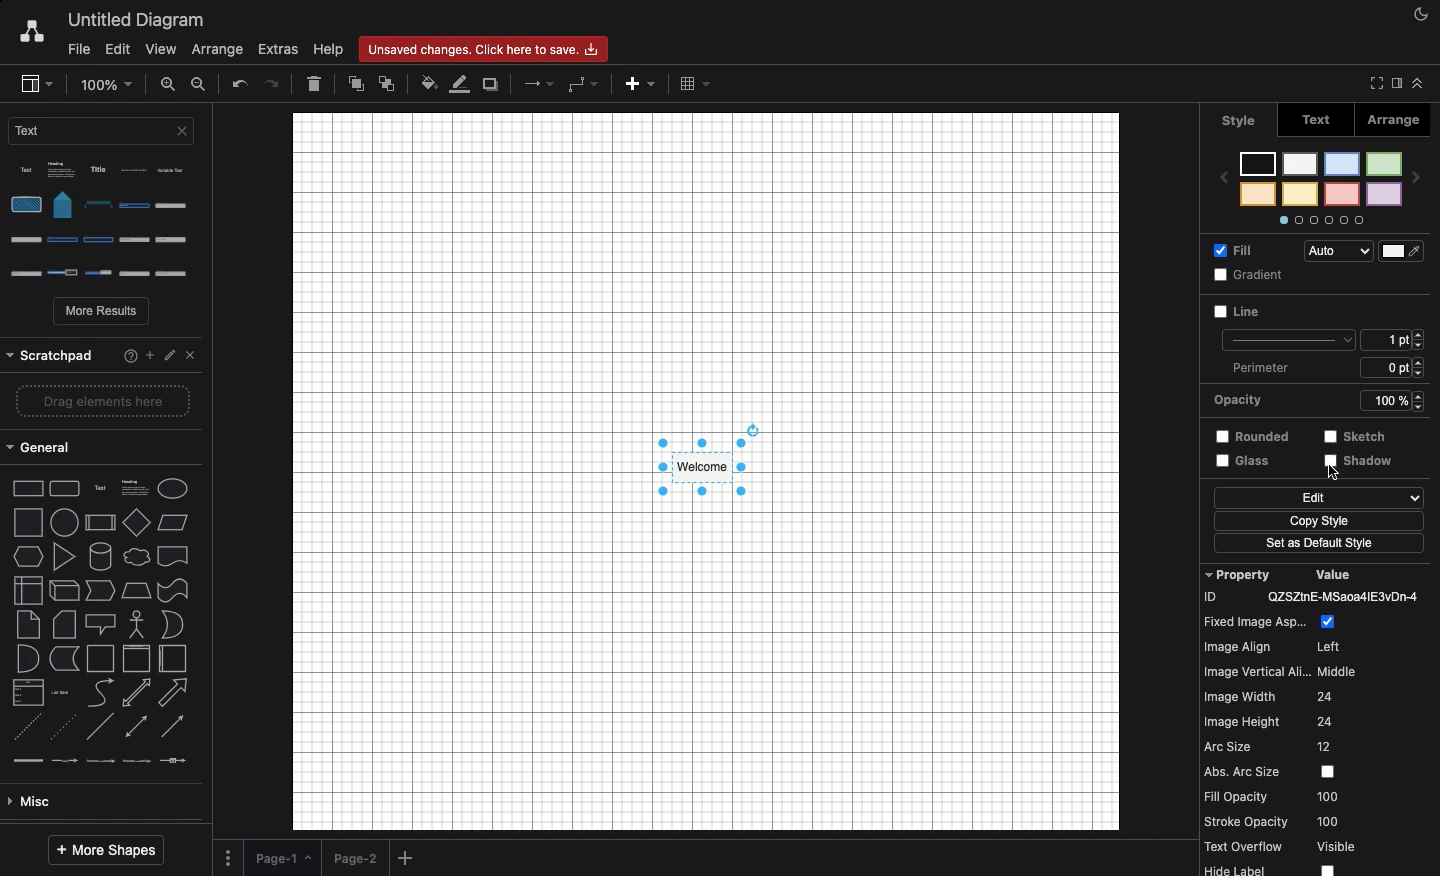 The height and width of the screenshot is (876, 1440). What do you see at coordinates (239, 85) in the screenshot?
I see `Undo` at bounding box center [239, 85].